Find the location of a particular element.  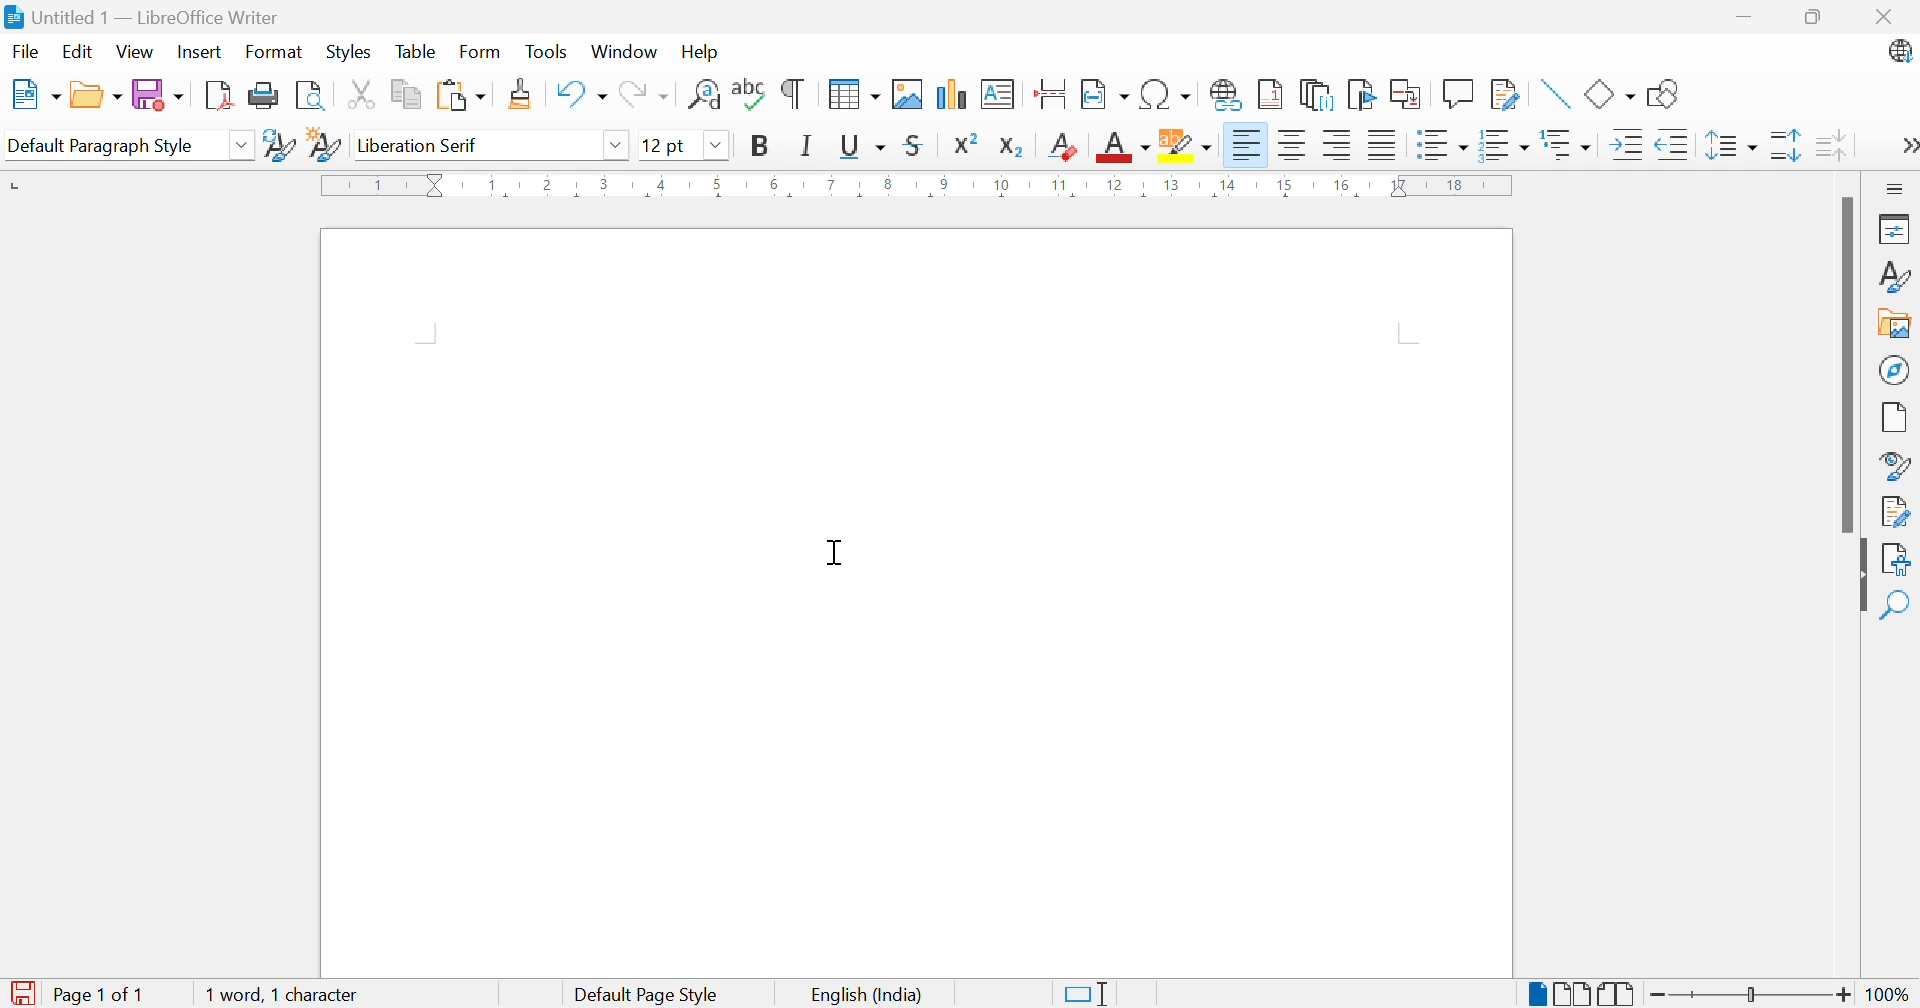

Book view is located at coordinates (1618, 994).